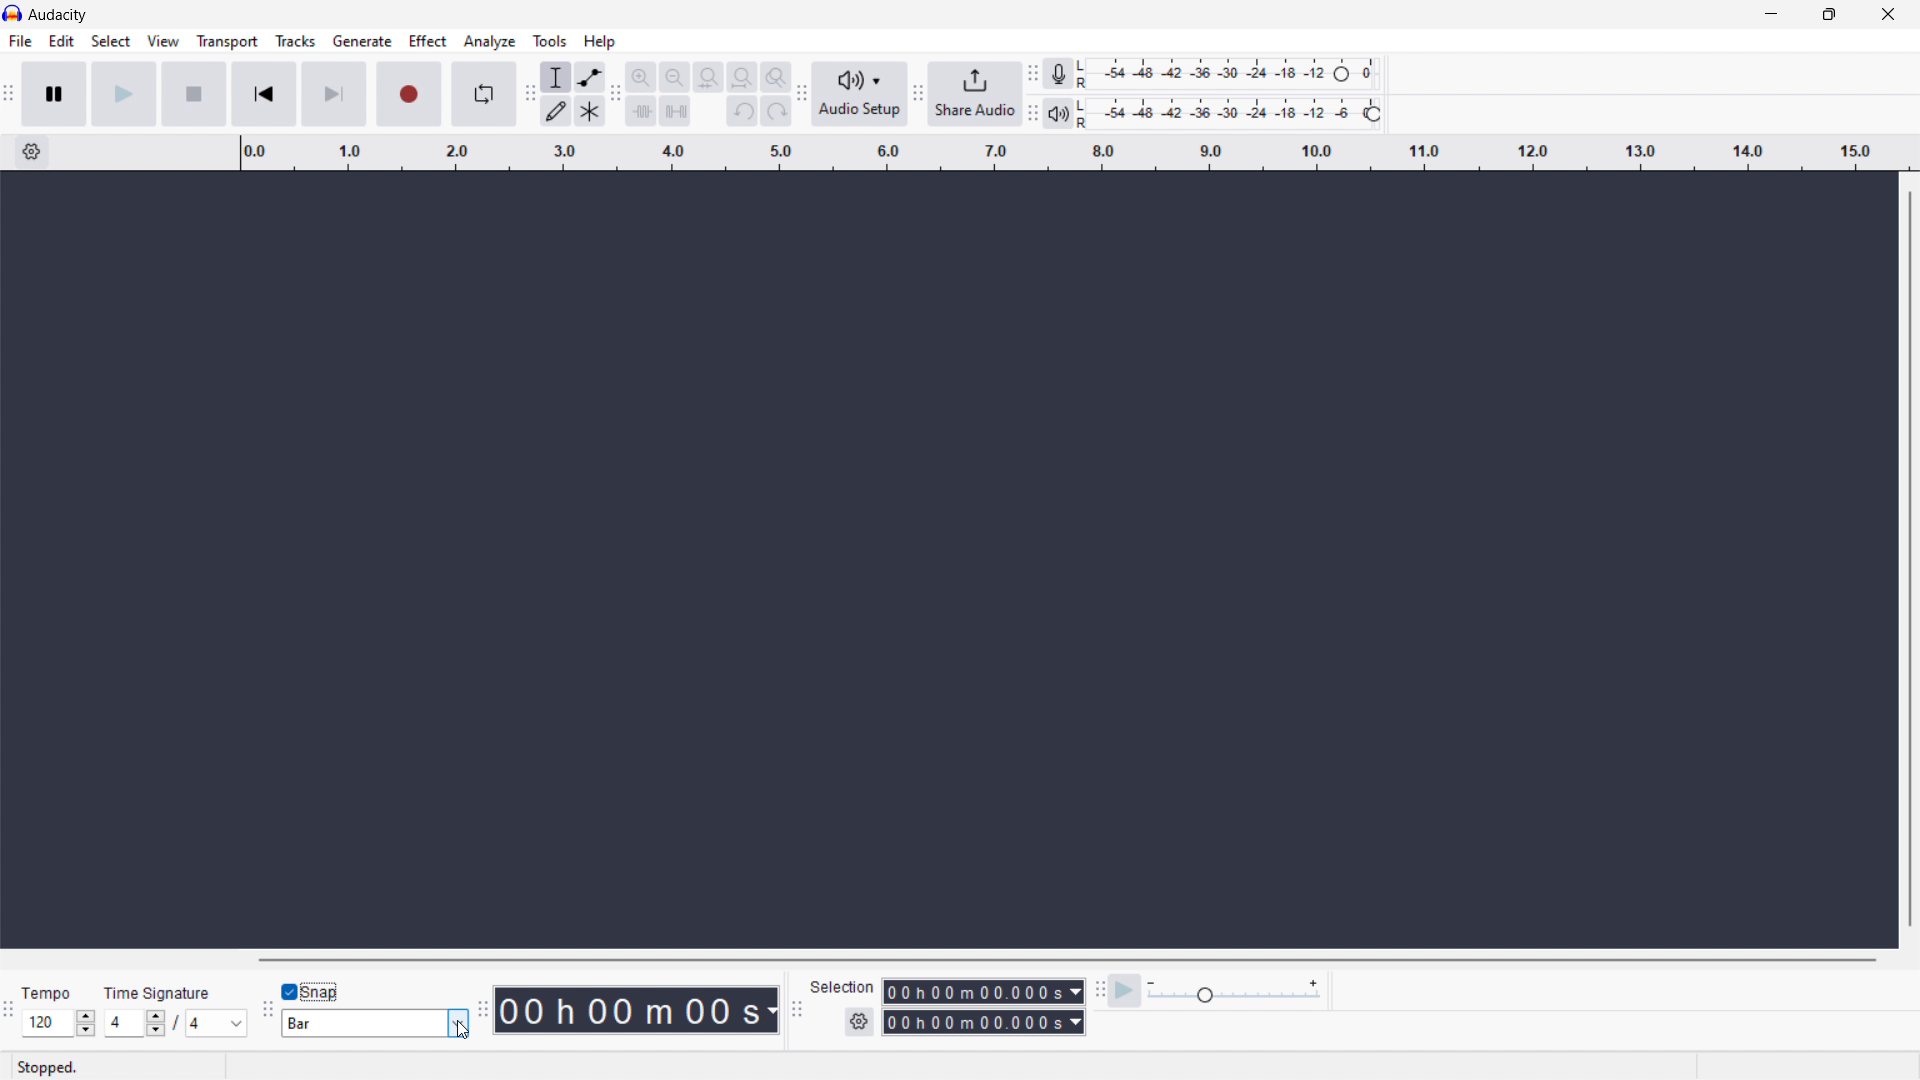 Image resolution: width=1920 pixels, height=1080 pixels. What do you see at coordinates (1060, 958) in the screenshot?
I see `horizontal scrollbar` at bounding box center [1060, 958].